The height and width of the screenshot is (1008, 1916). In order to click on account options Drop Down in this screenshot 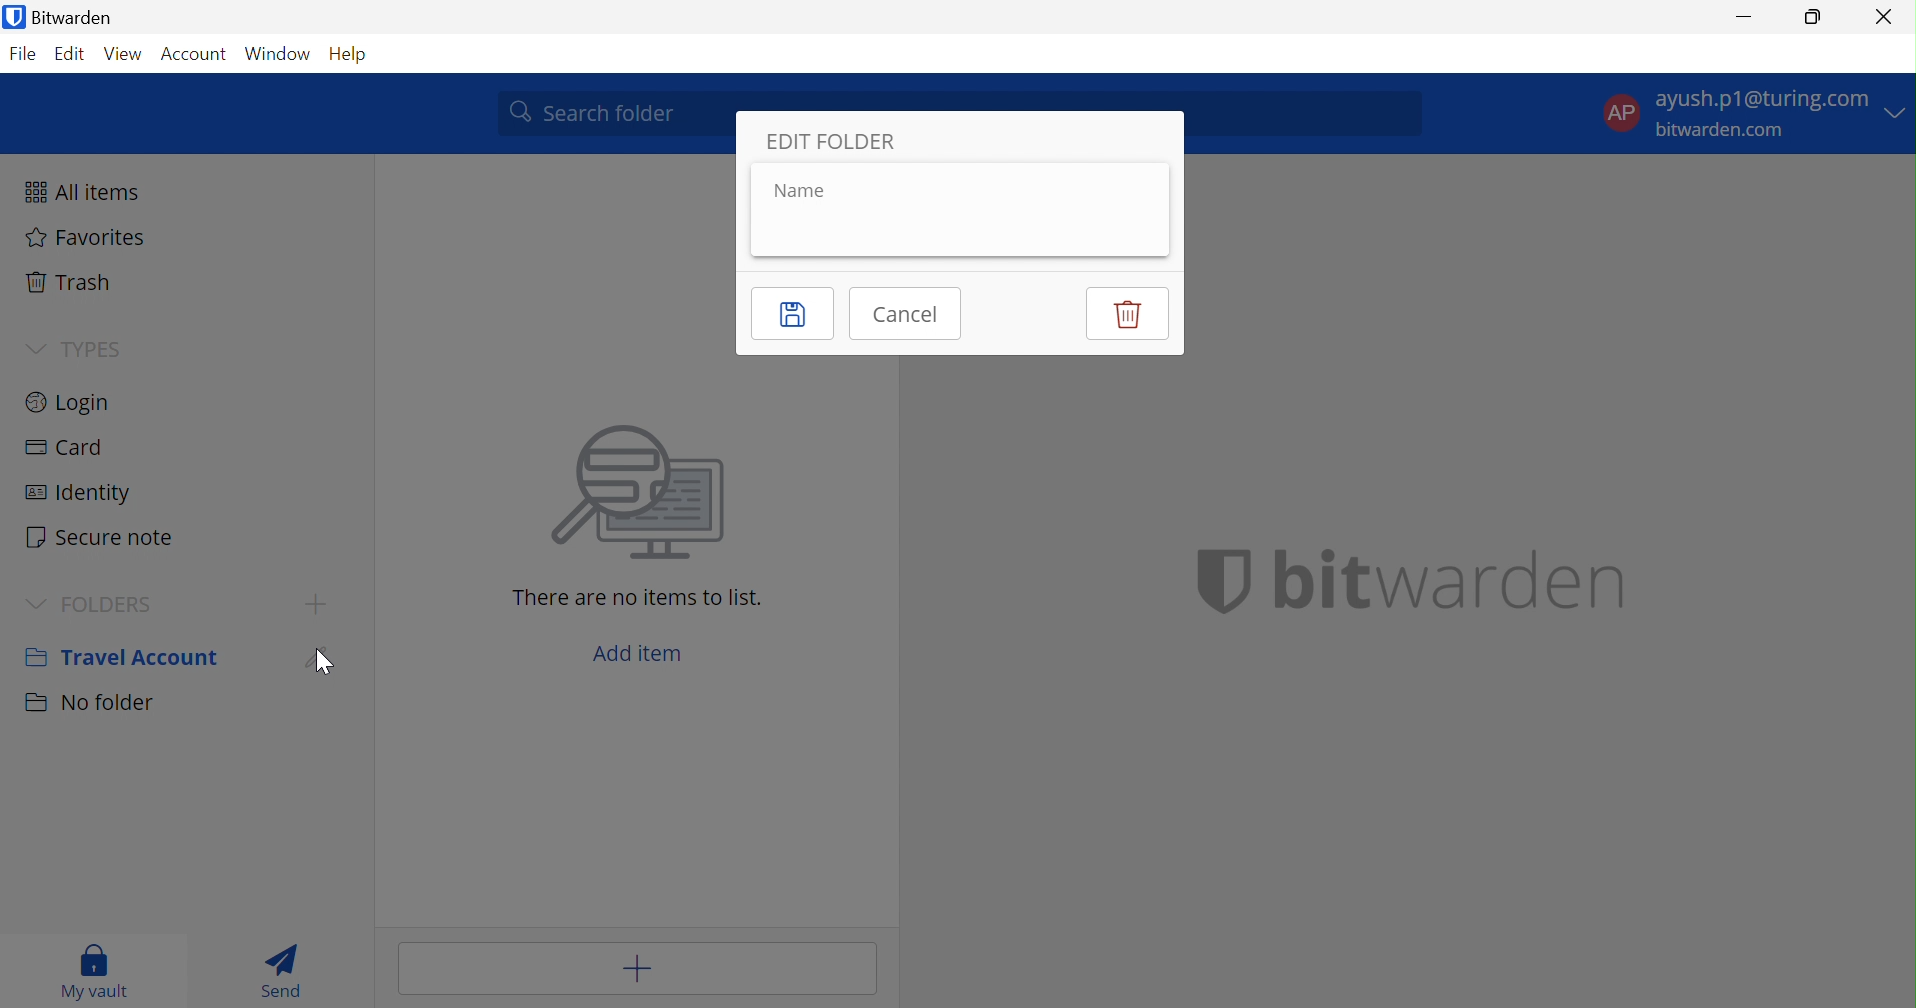, I will do `click(1751, 118)`.